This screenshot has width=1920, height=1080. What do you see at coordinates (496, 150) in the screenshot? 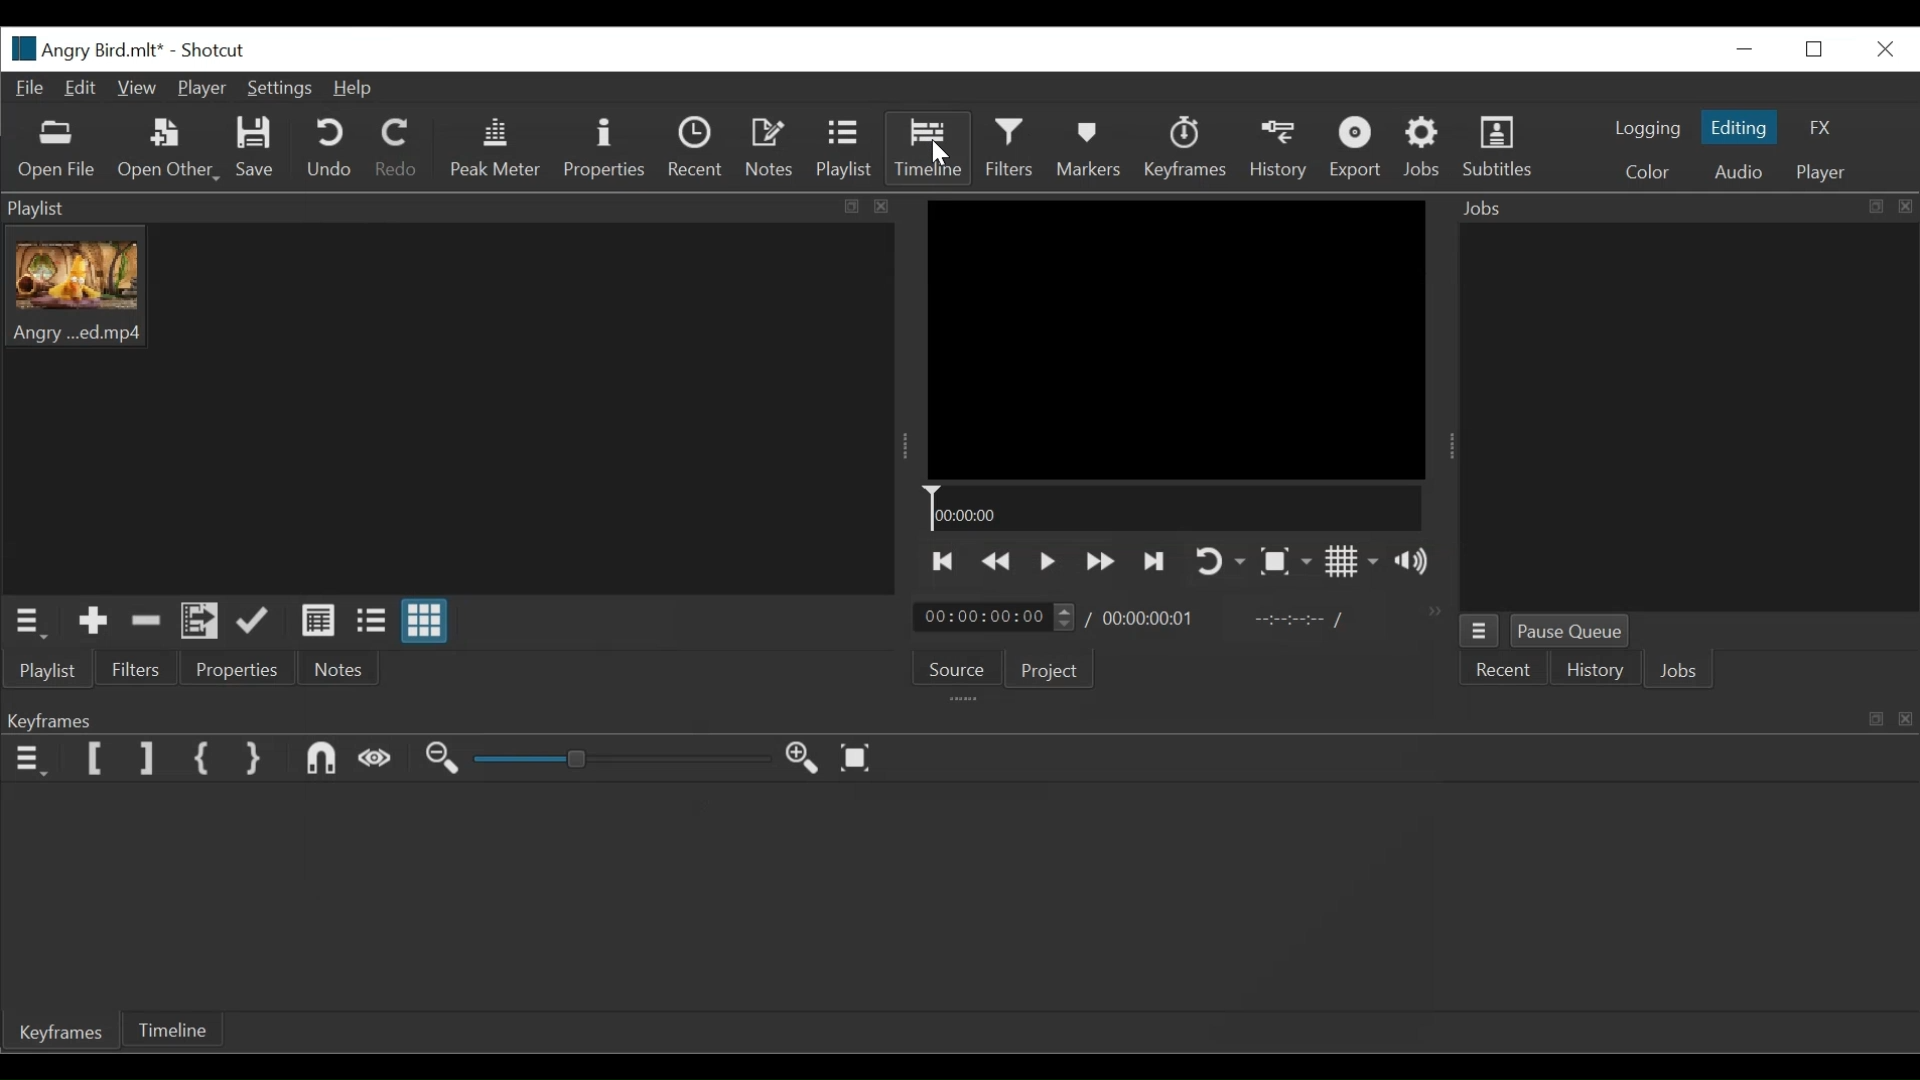
I see `Peak Meter` at bounding box center [496, 150].